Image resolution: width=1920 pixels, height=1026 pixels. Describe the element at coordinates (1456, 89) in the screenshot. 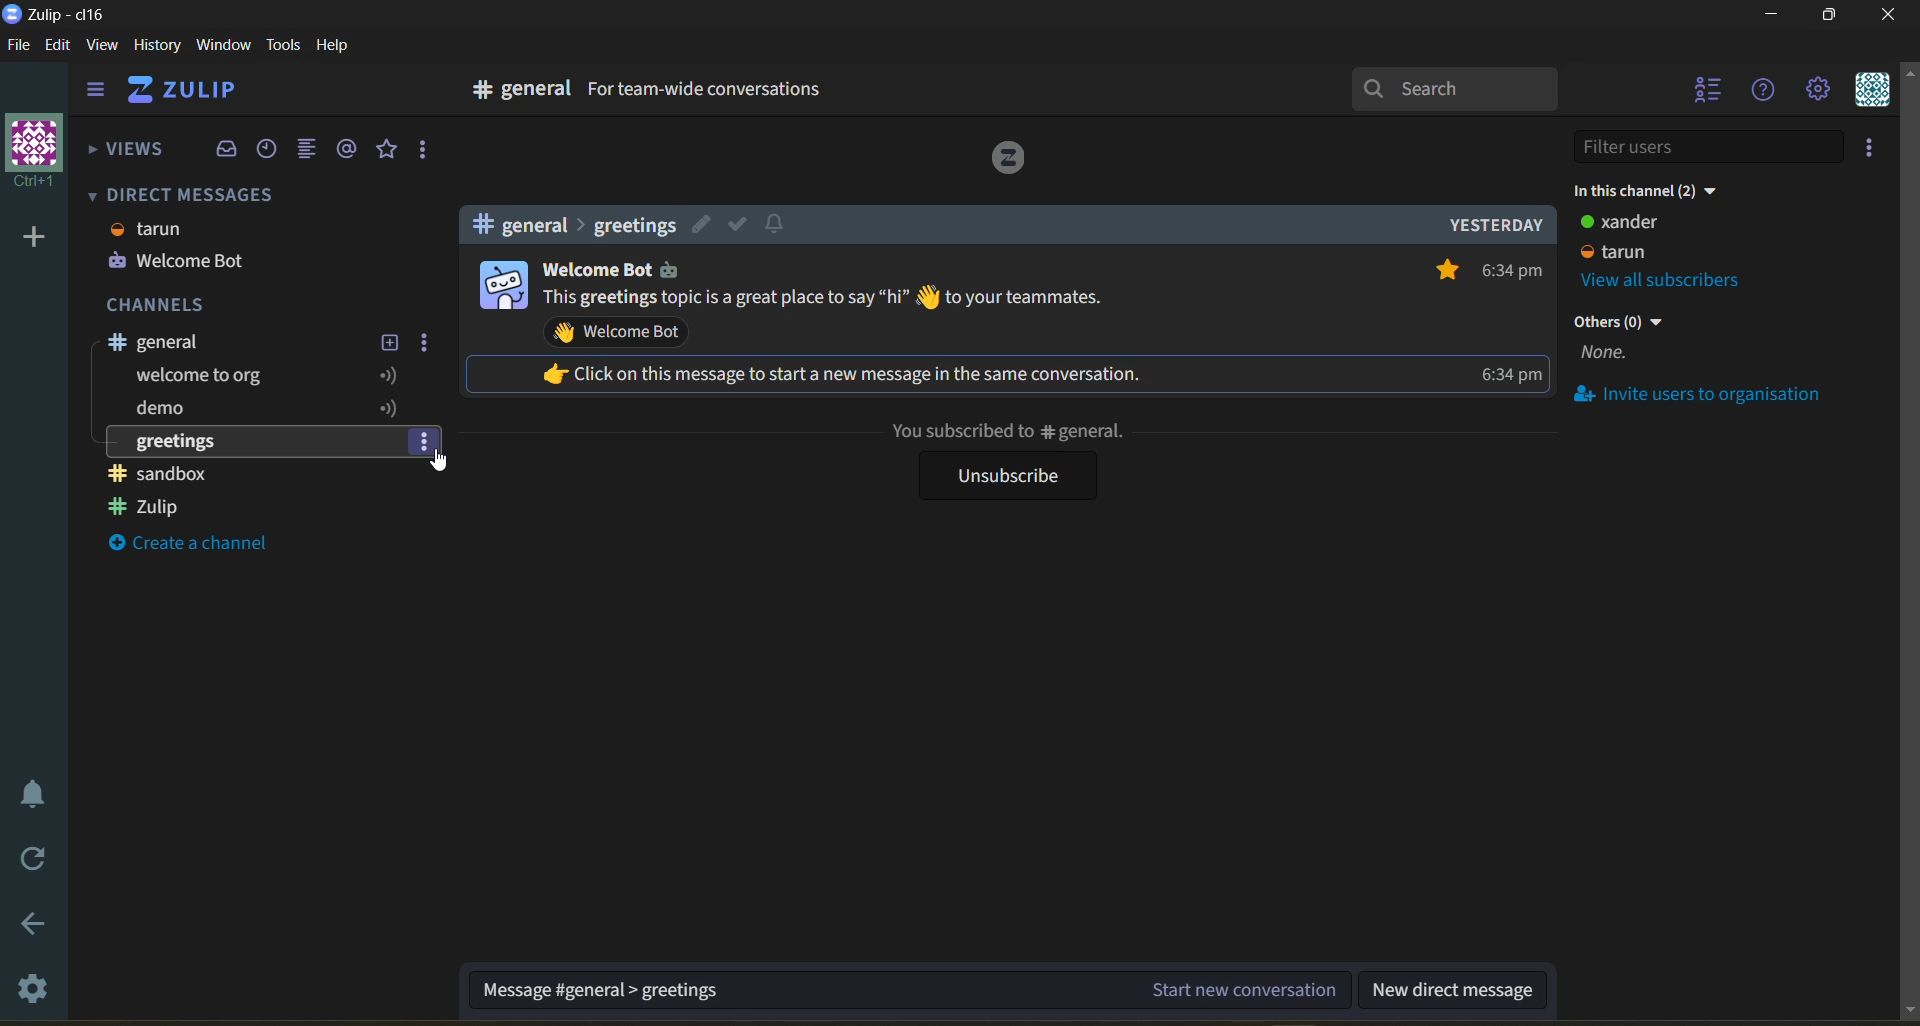

I see `search` at that location.